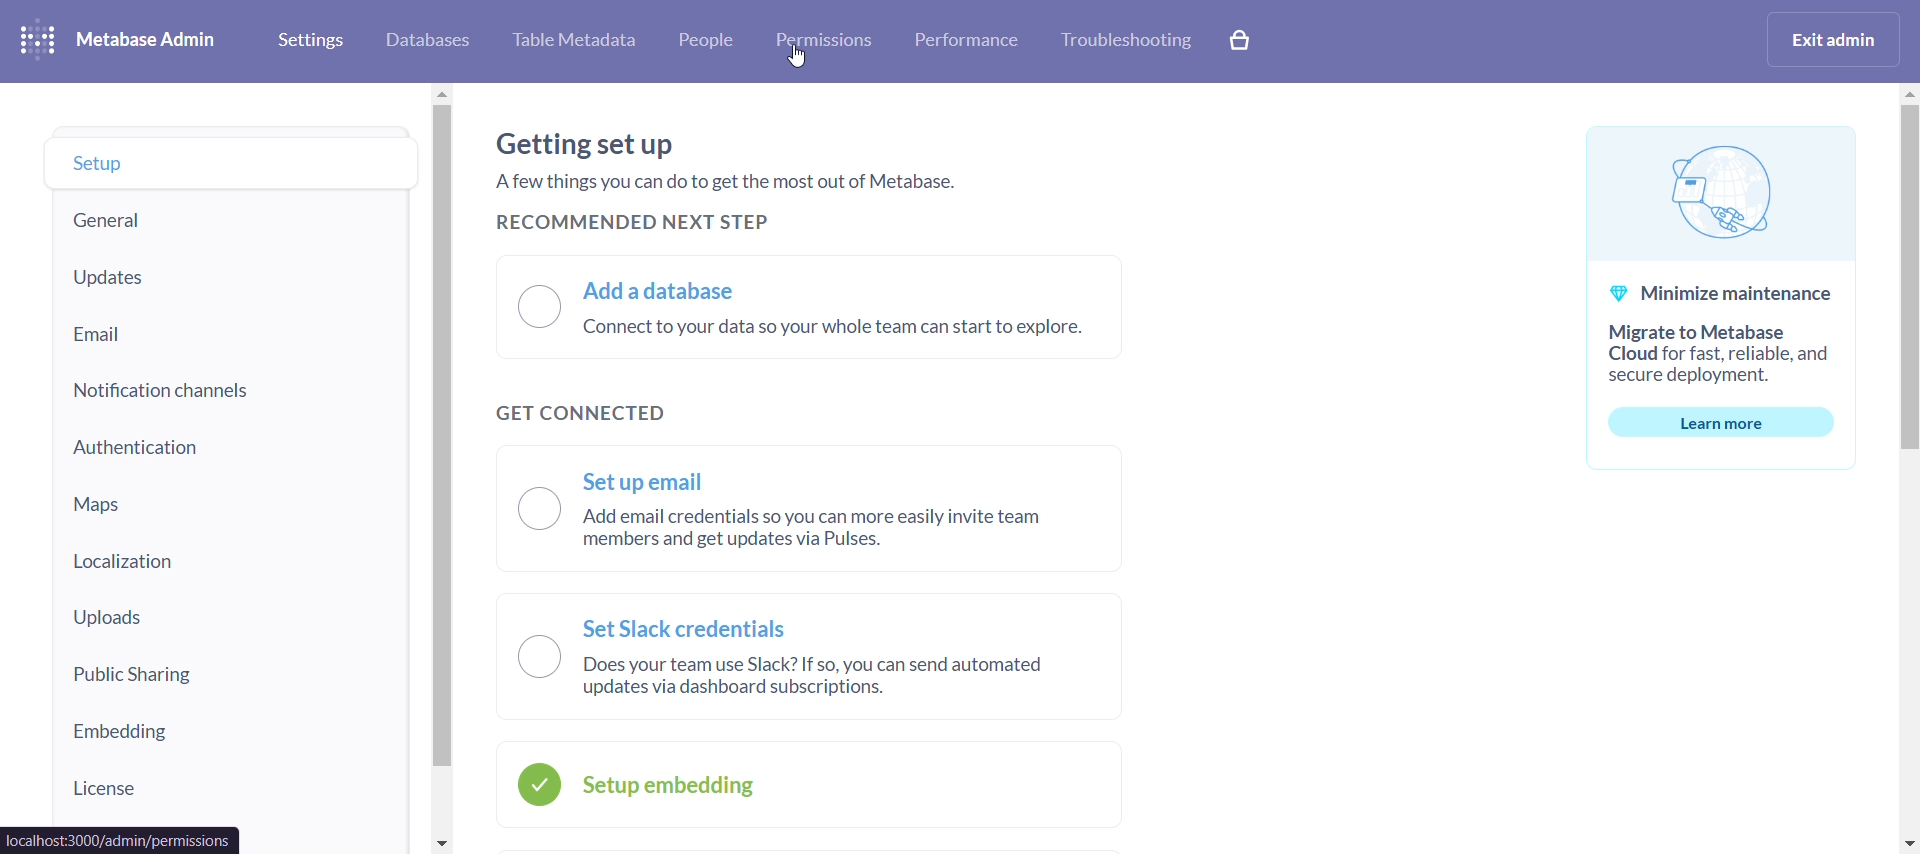 This screenshot has height=854, width=1920. What do you see at coordinates (226, 334) in the screenshot?
I see `email` at bounding box center [226, 334].